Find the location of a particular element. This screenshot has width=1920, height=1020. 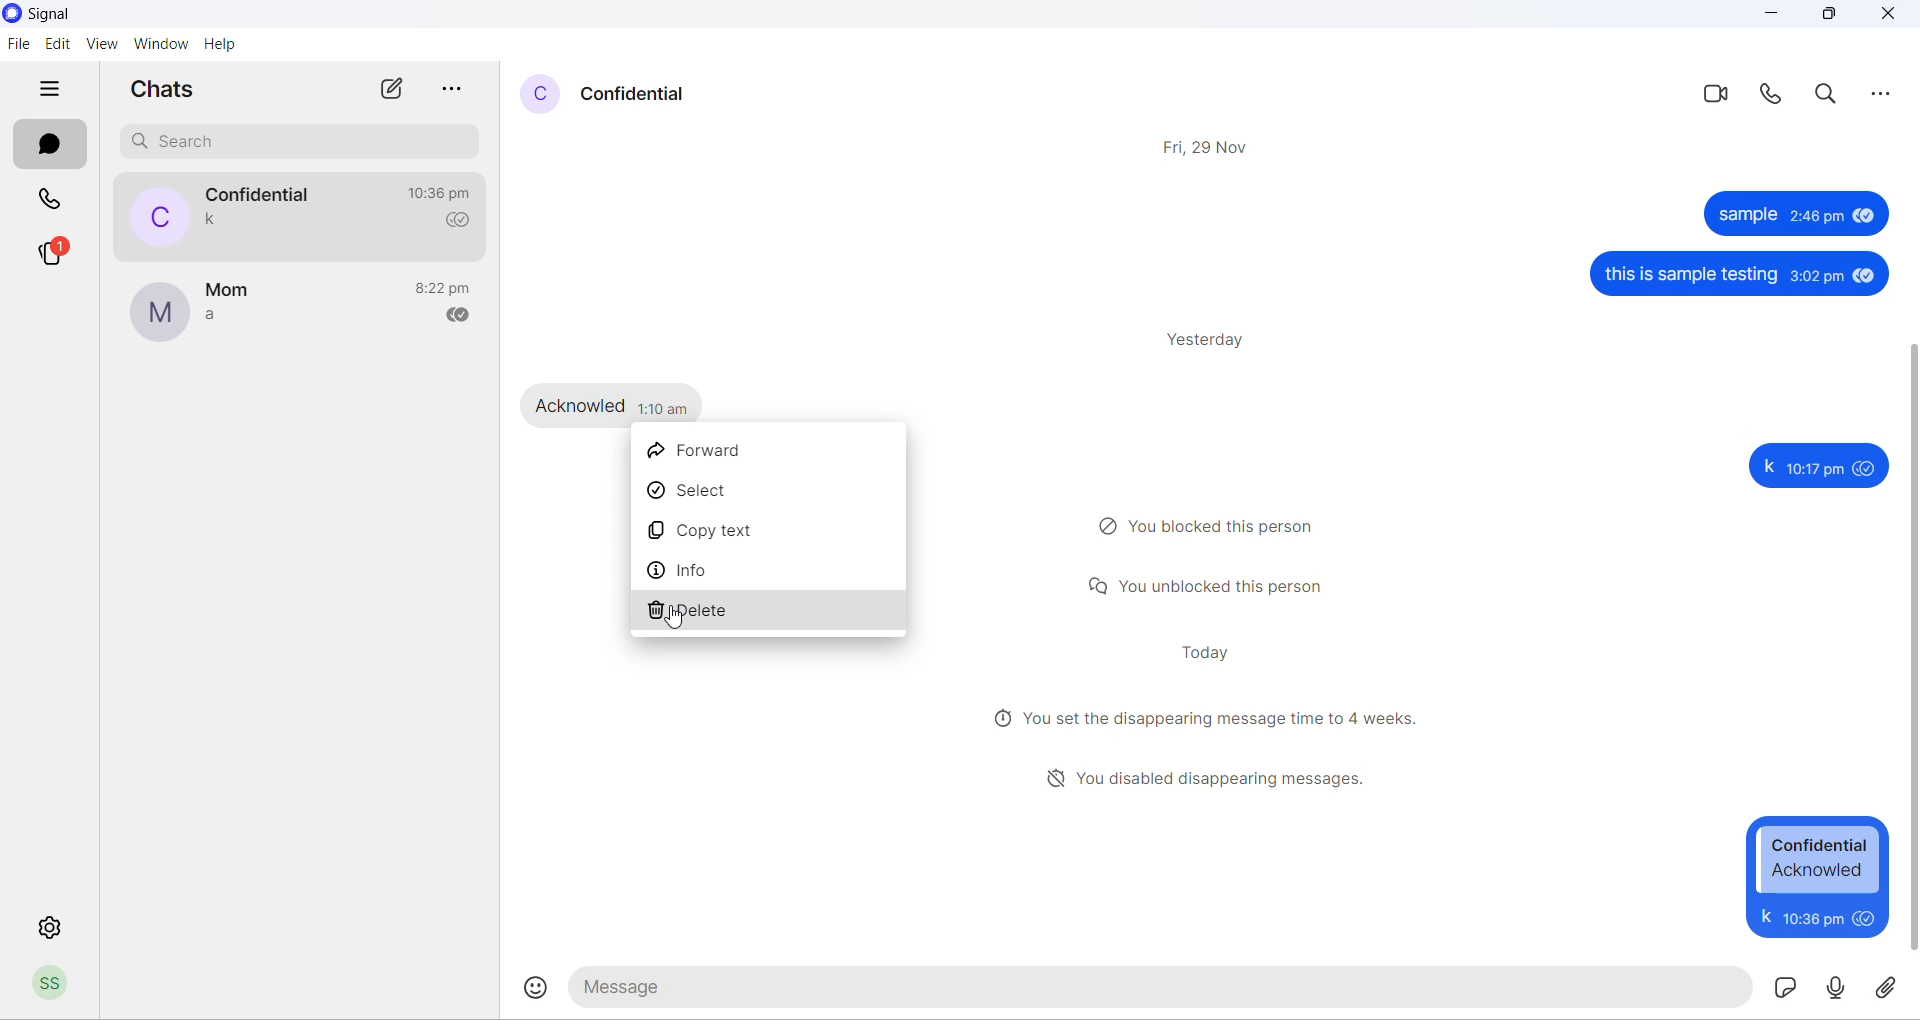

hide tabs is located at coordinates (57, 90).